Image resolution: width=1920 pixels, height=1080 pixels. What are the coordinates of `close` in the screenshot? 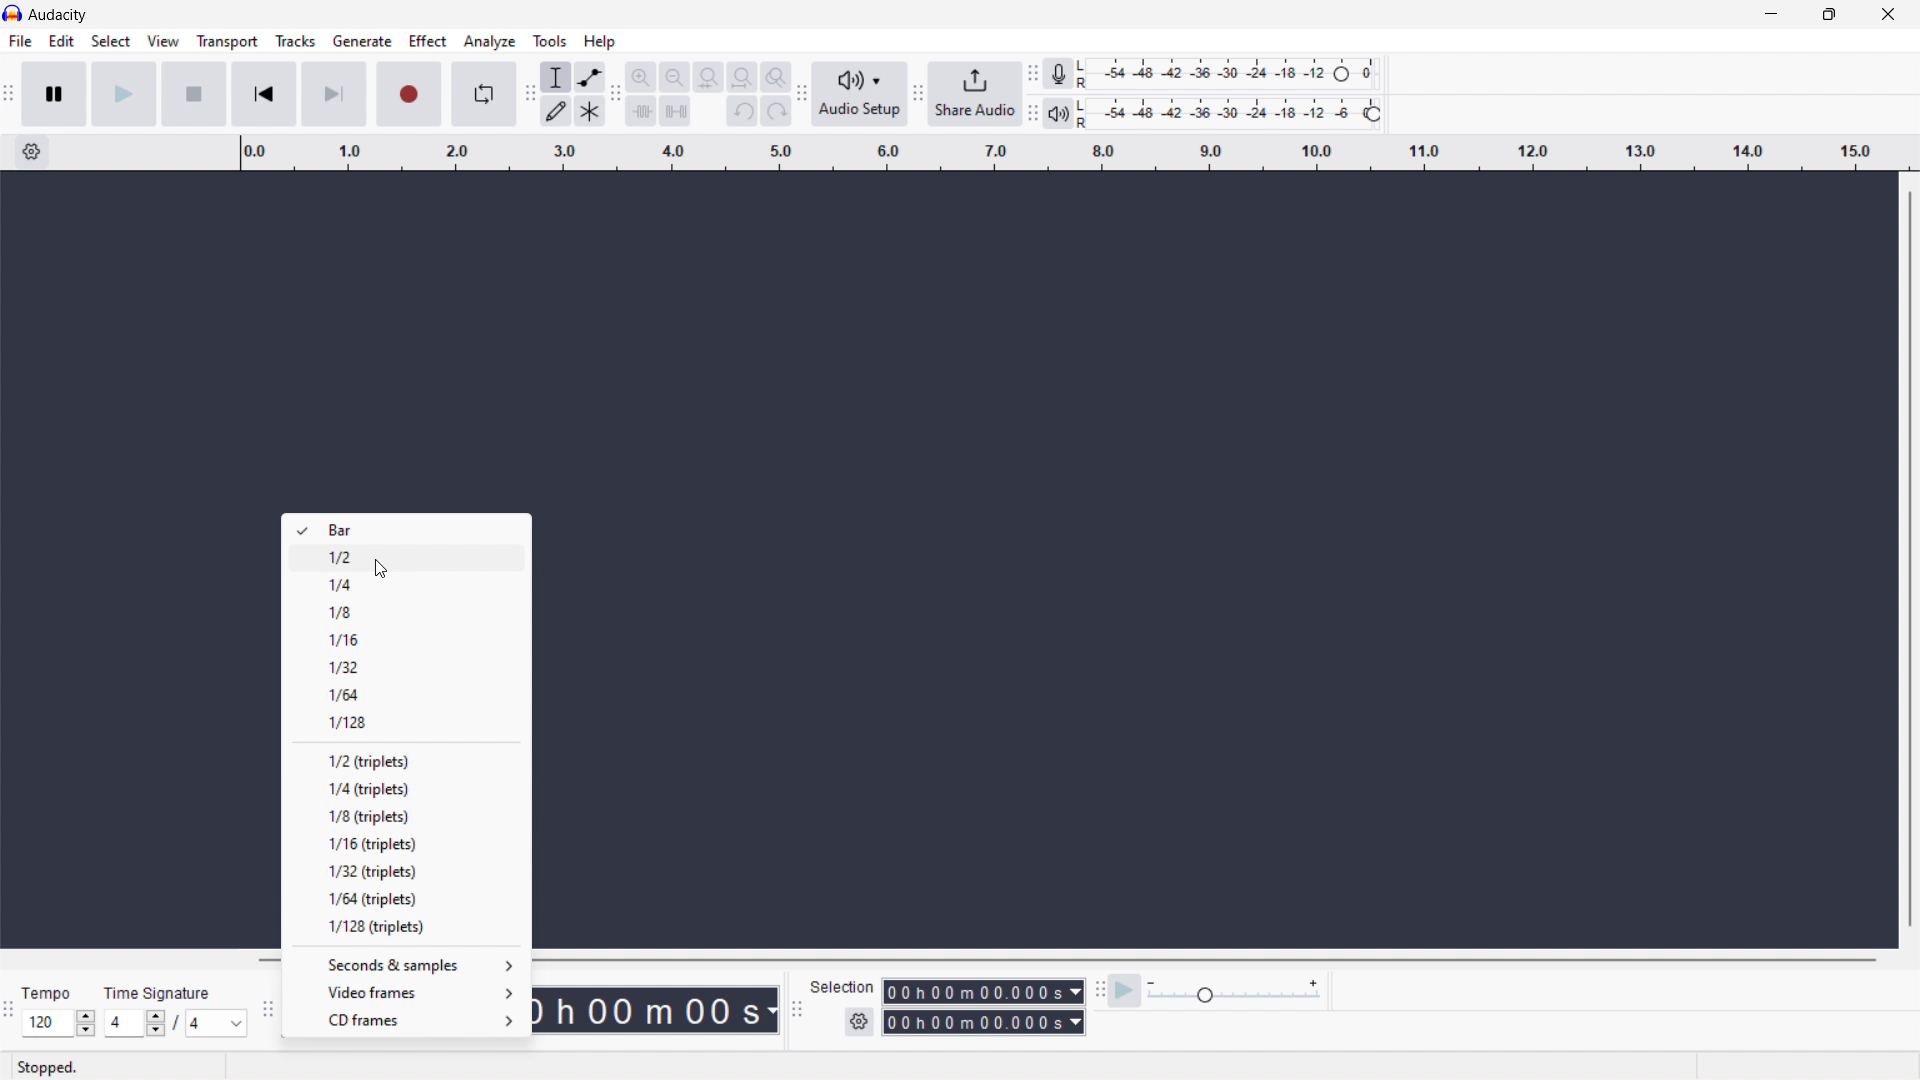 It's located at (1886, 14).